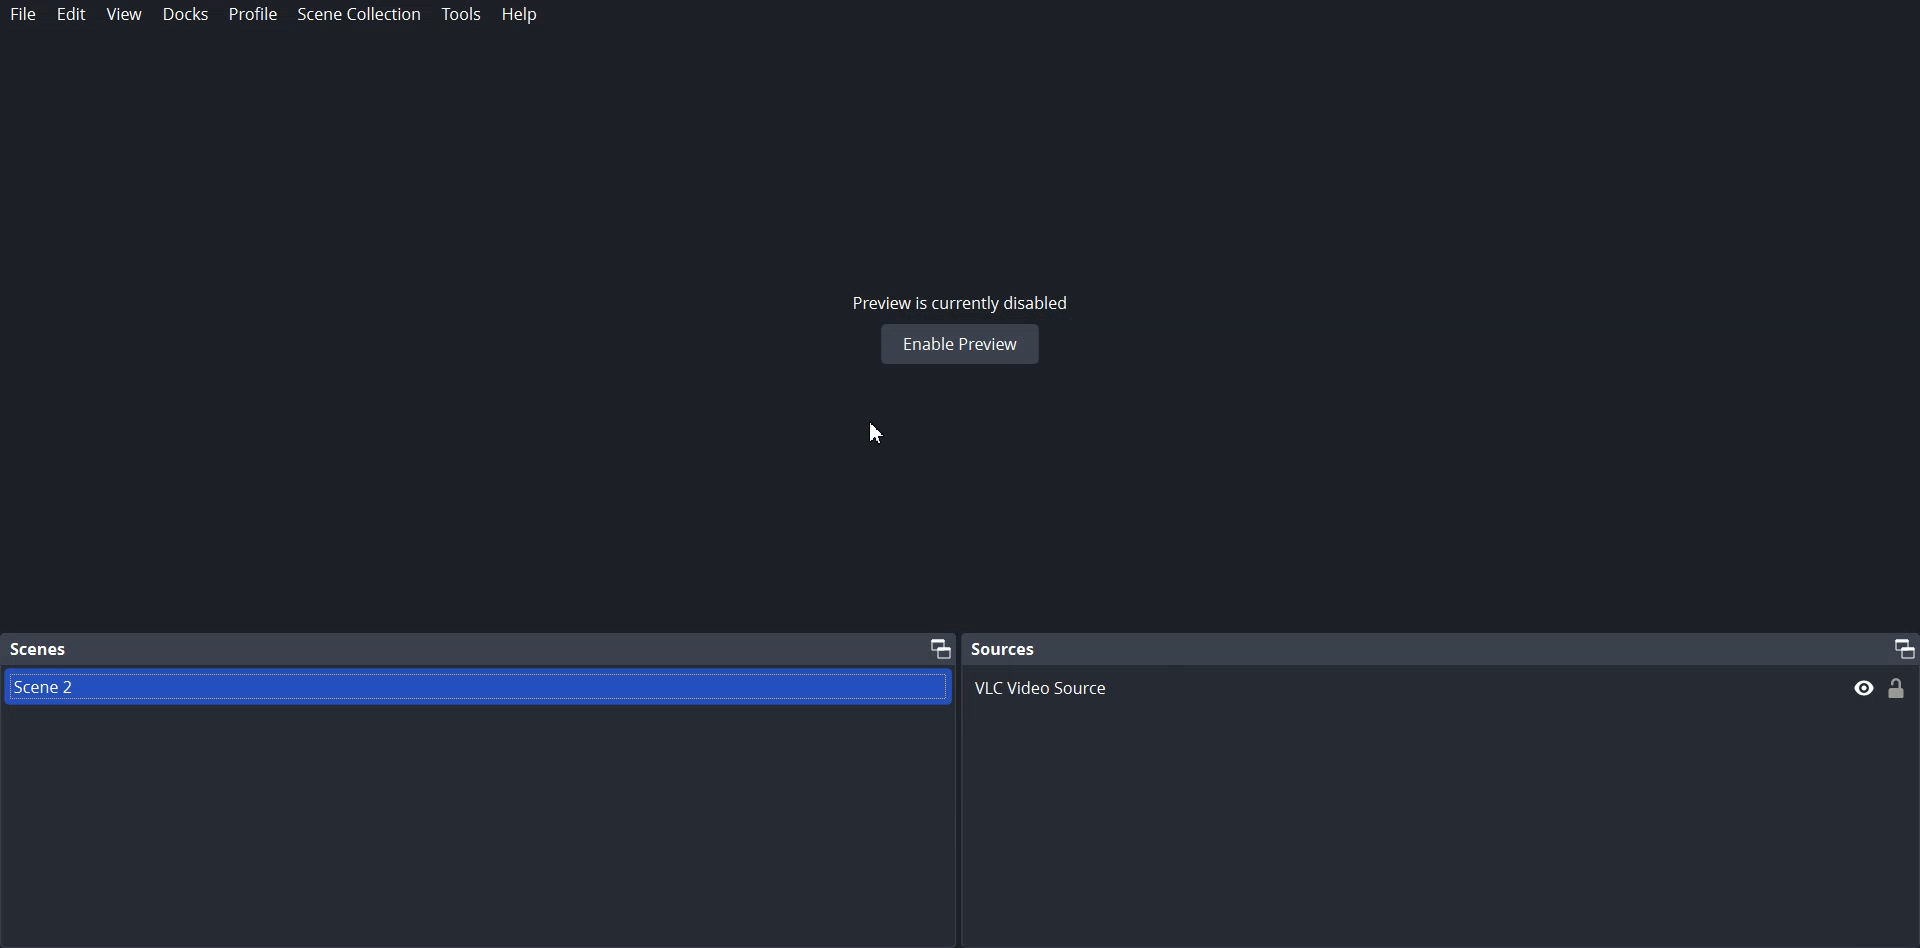  I want to click on Sources, so click(1004, 647).